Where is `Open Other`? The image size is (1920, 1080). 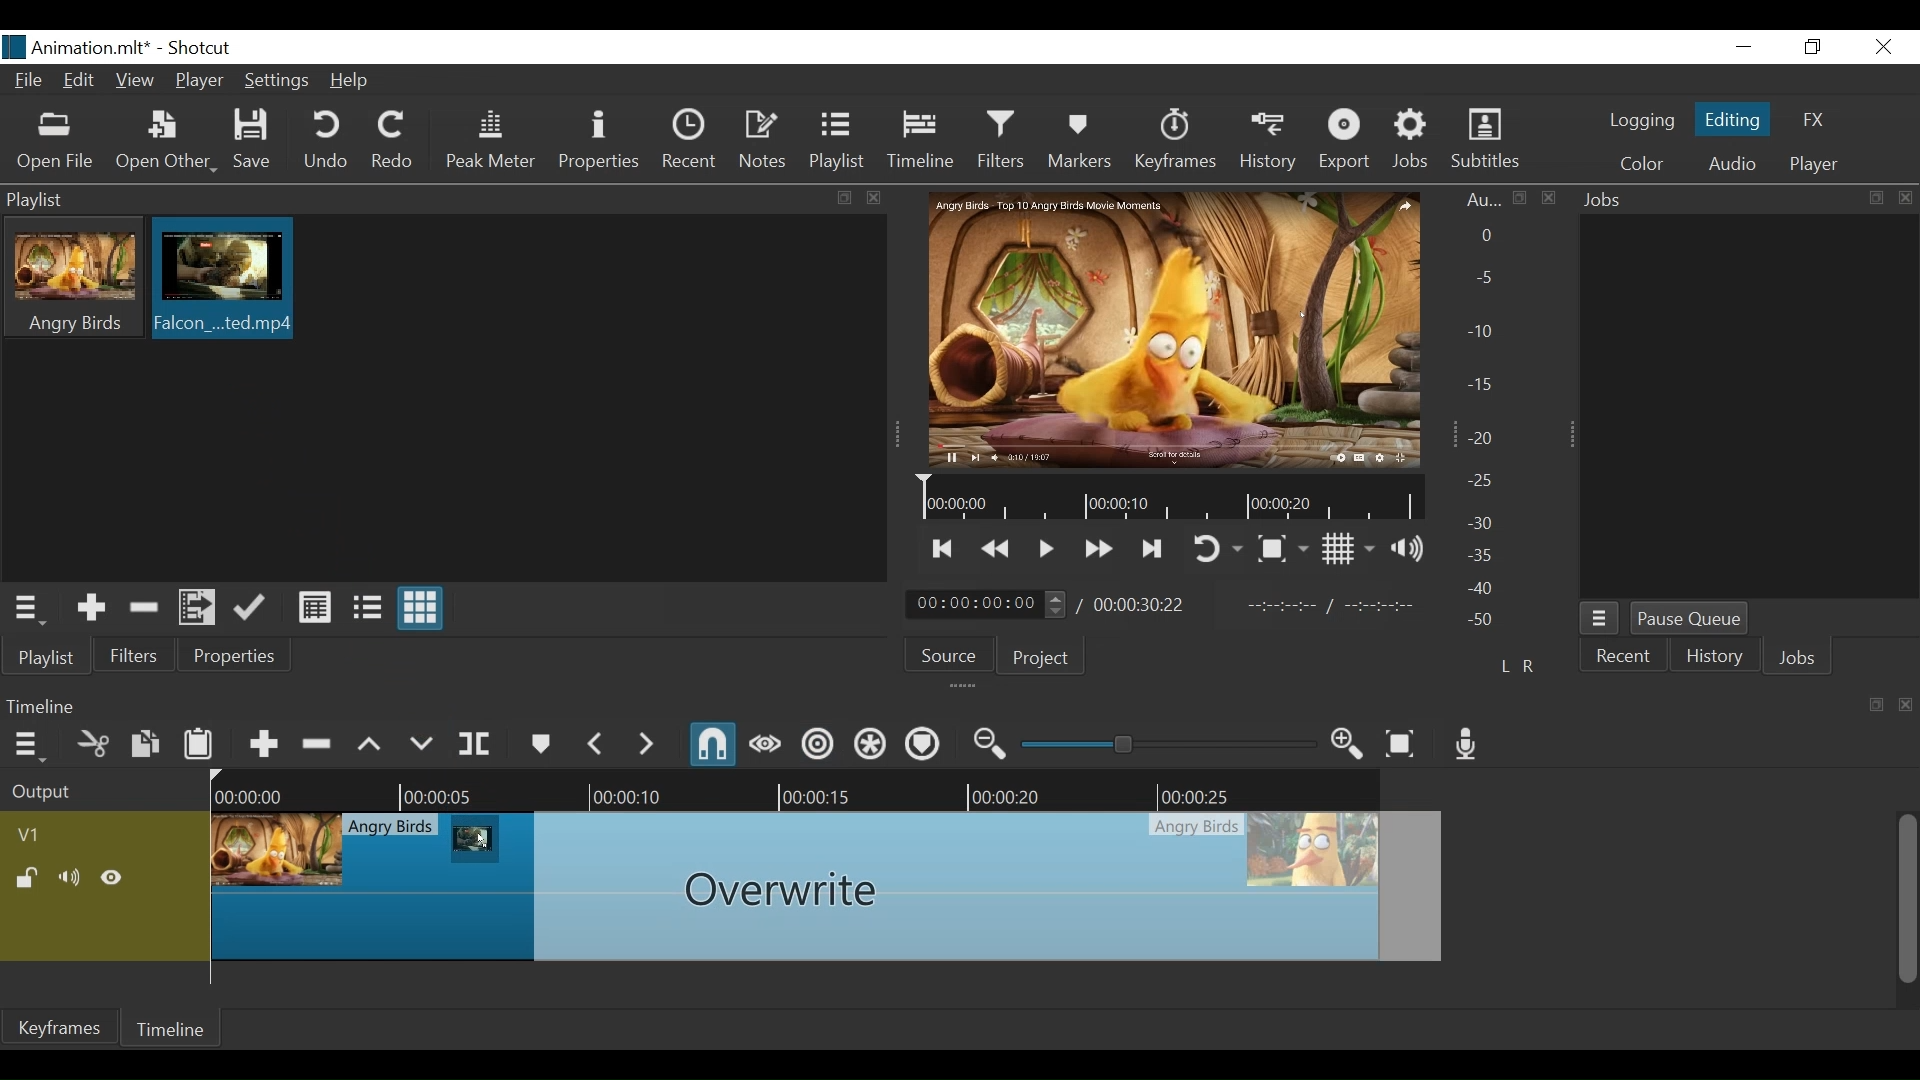 Open Other is located at coordinates (165, 143).